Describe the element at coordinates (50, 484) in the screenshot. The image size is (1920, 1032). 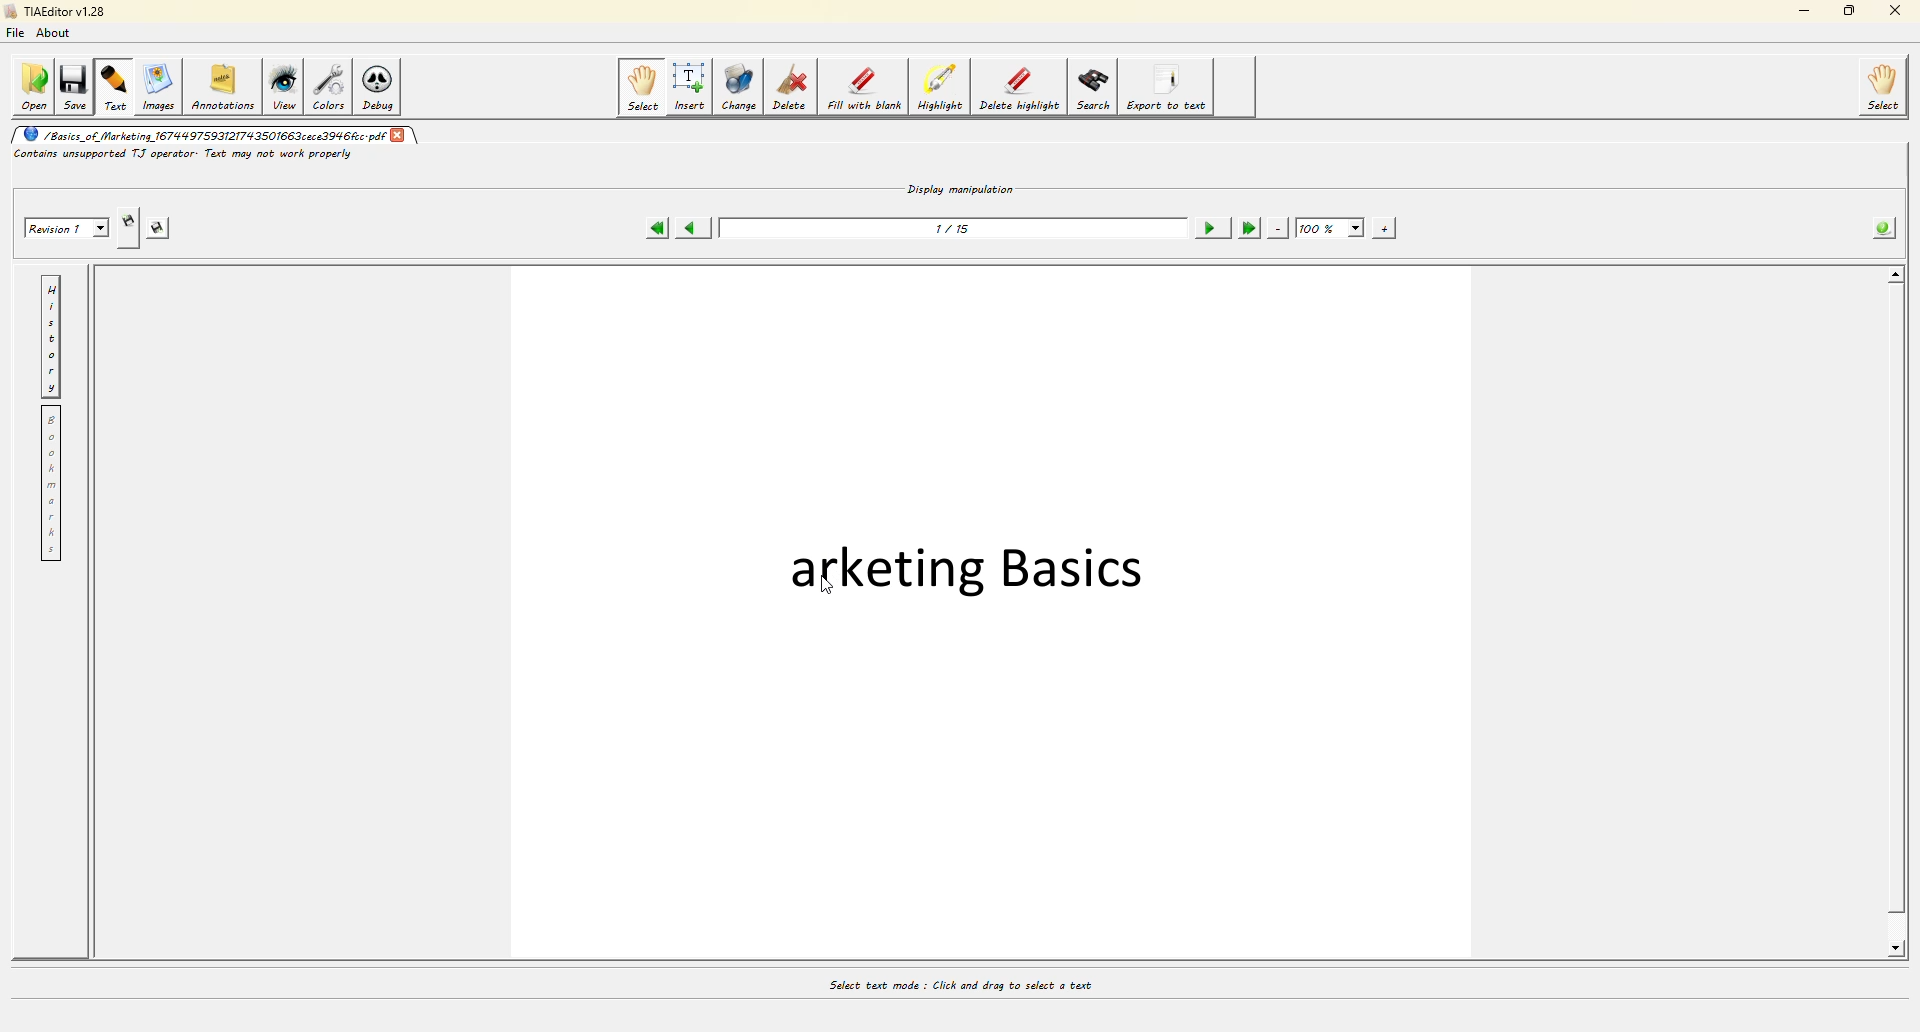
I see `bookmarks` at that location.